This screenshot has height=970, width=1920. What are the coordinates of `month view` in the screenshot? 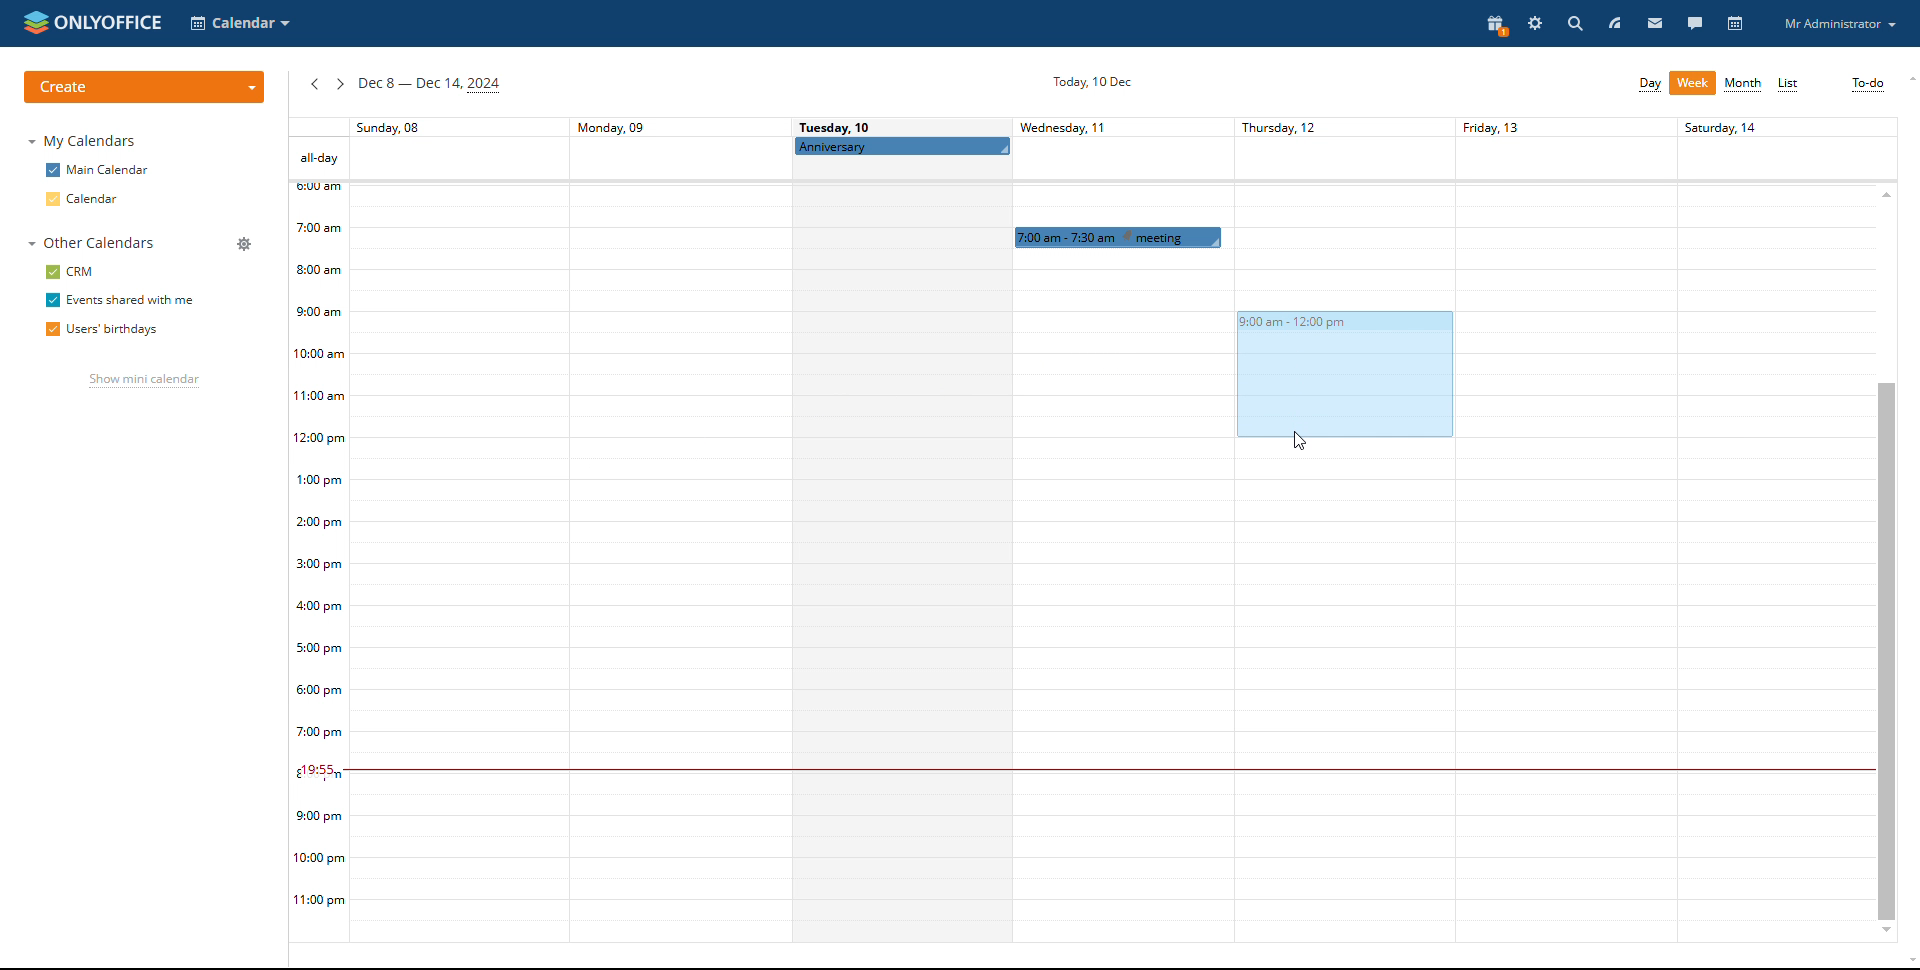 It's located at (1744, 85).